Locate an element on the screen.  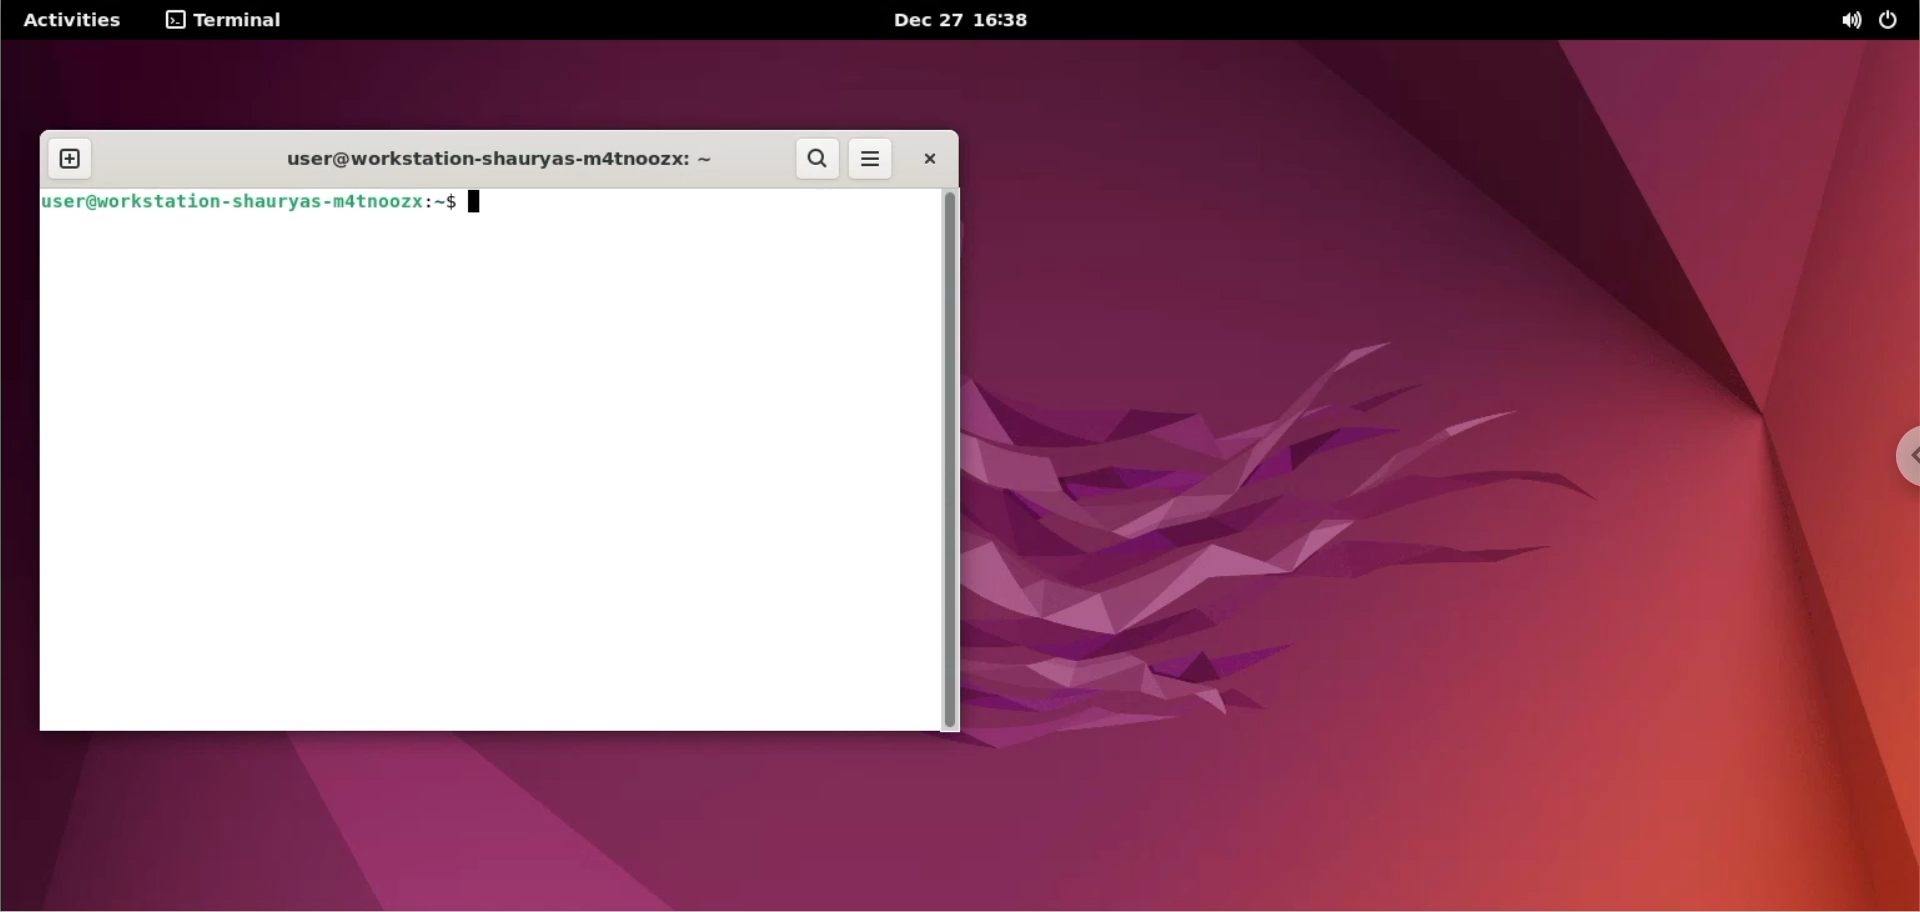
close is located at coordinates (927, 156).